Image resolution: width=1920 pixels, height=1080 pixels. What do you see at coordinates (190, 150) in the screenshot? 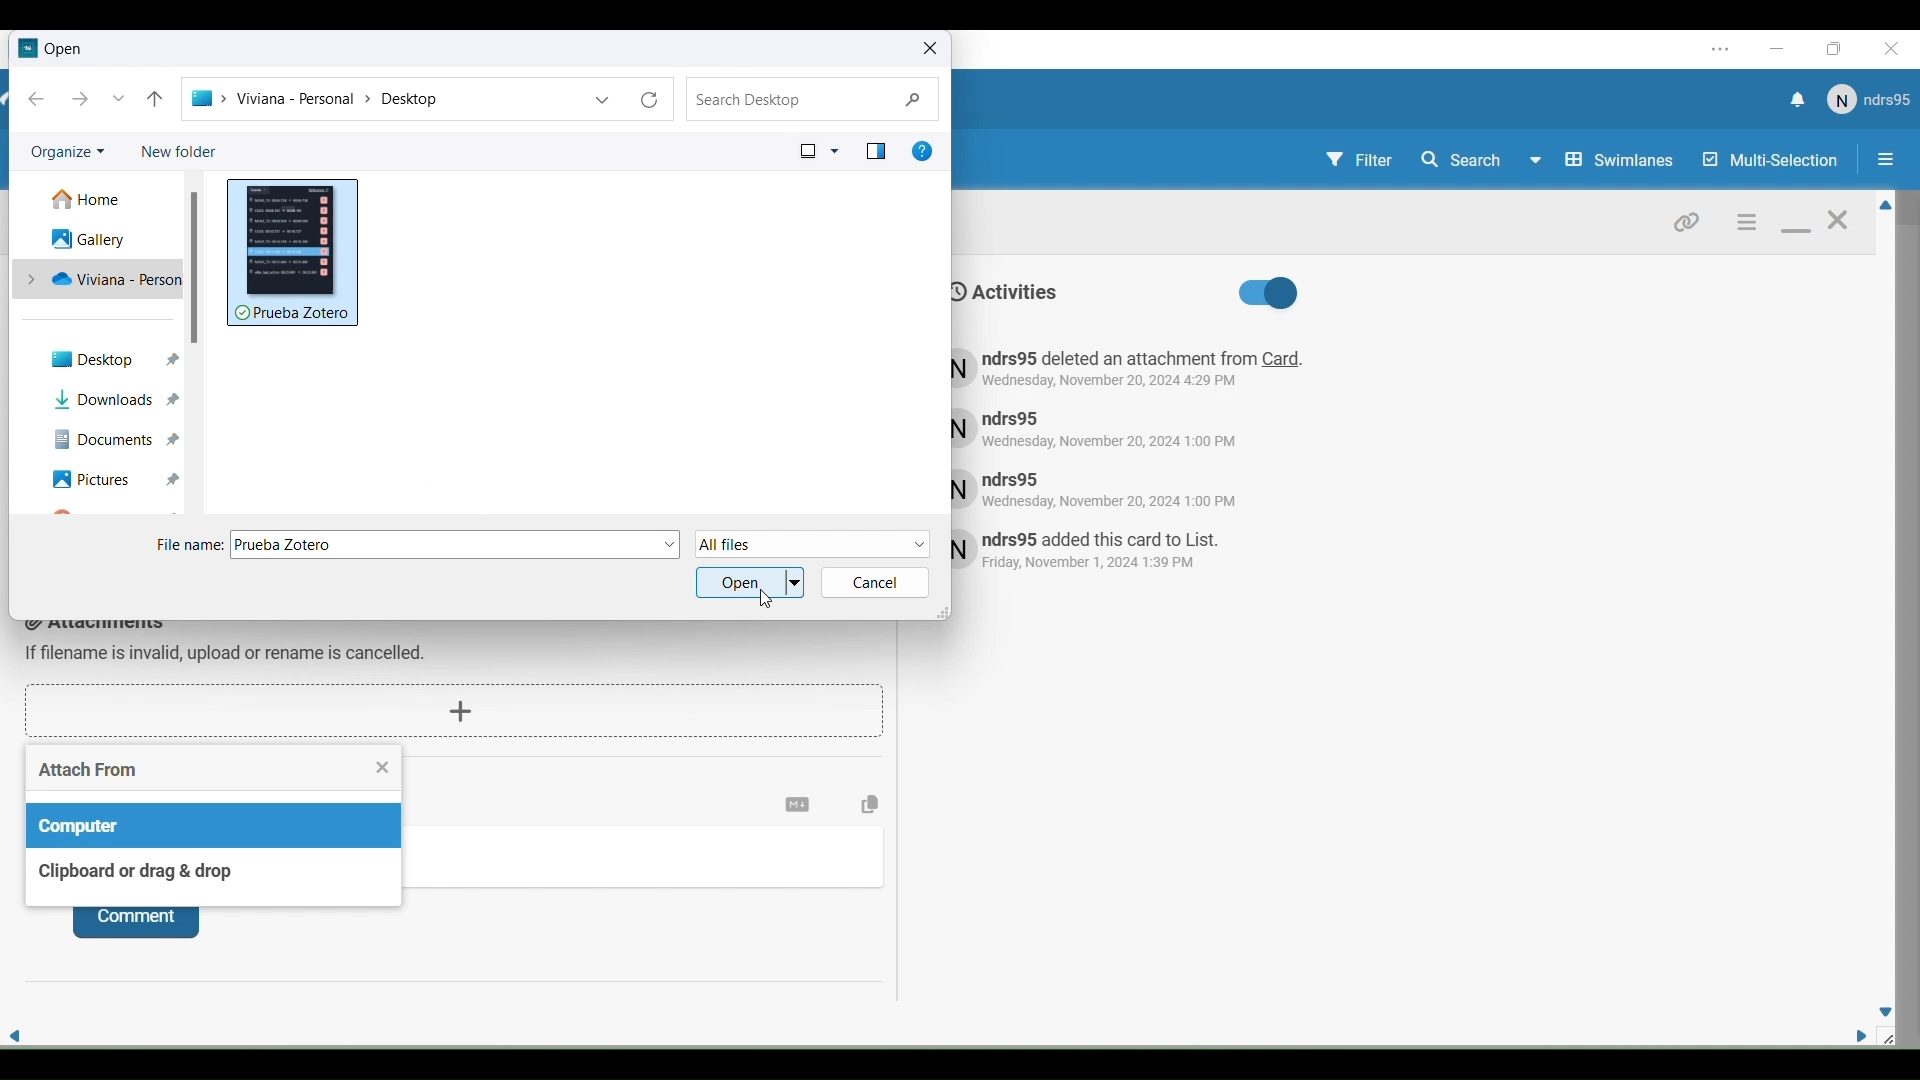
I see `New Folder` at bounding box center [190, 150].